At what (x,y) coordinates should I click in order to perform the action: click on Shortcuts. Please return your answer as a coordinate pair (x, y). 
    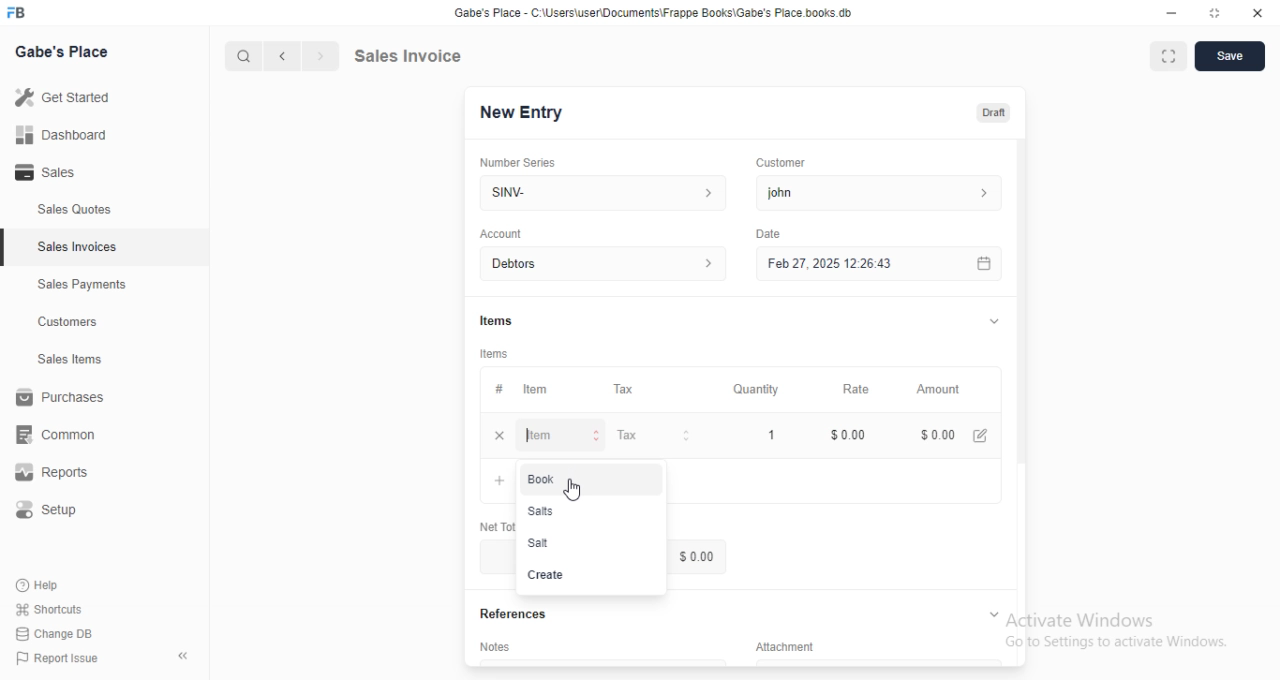
    Looking at the image, I should click on (50, 610).